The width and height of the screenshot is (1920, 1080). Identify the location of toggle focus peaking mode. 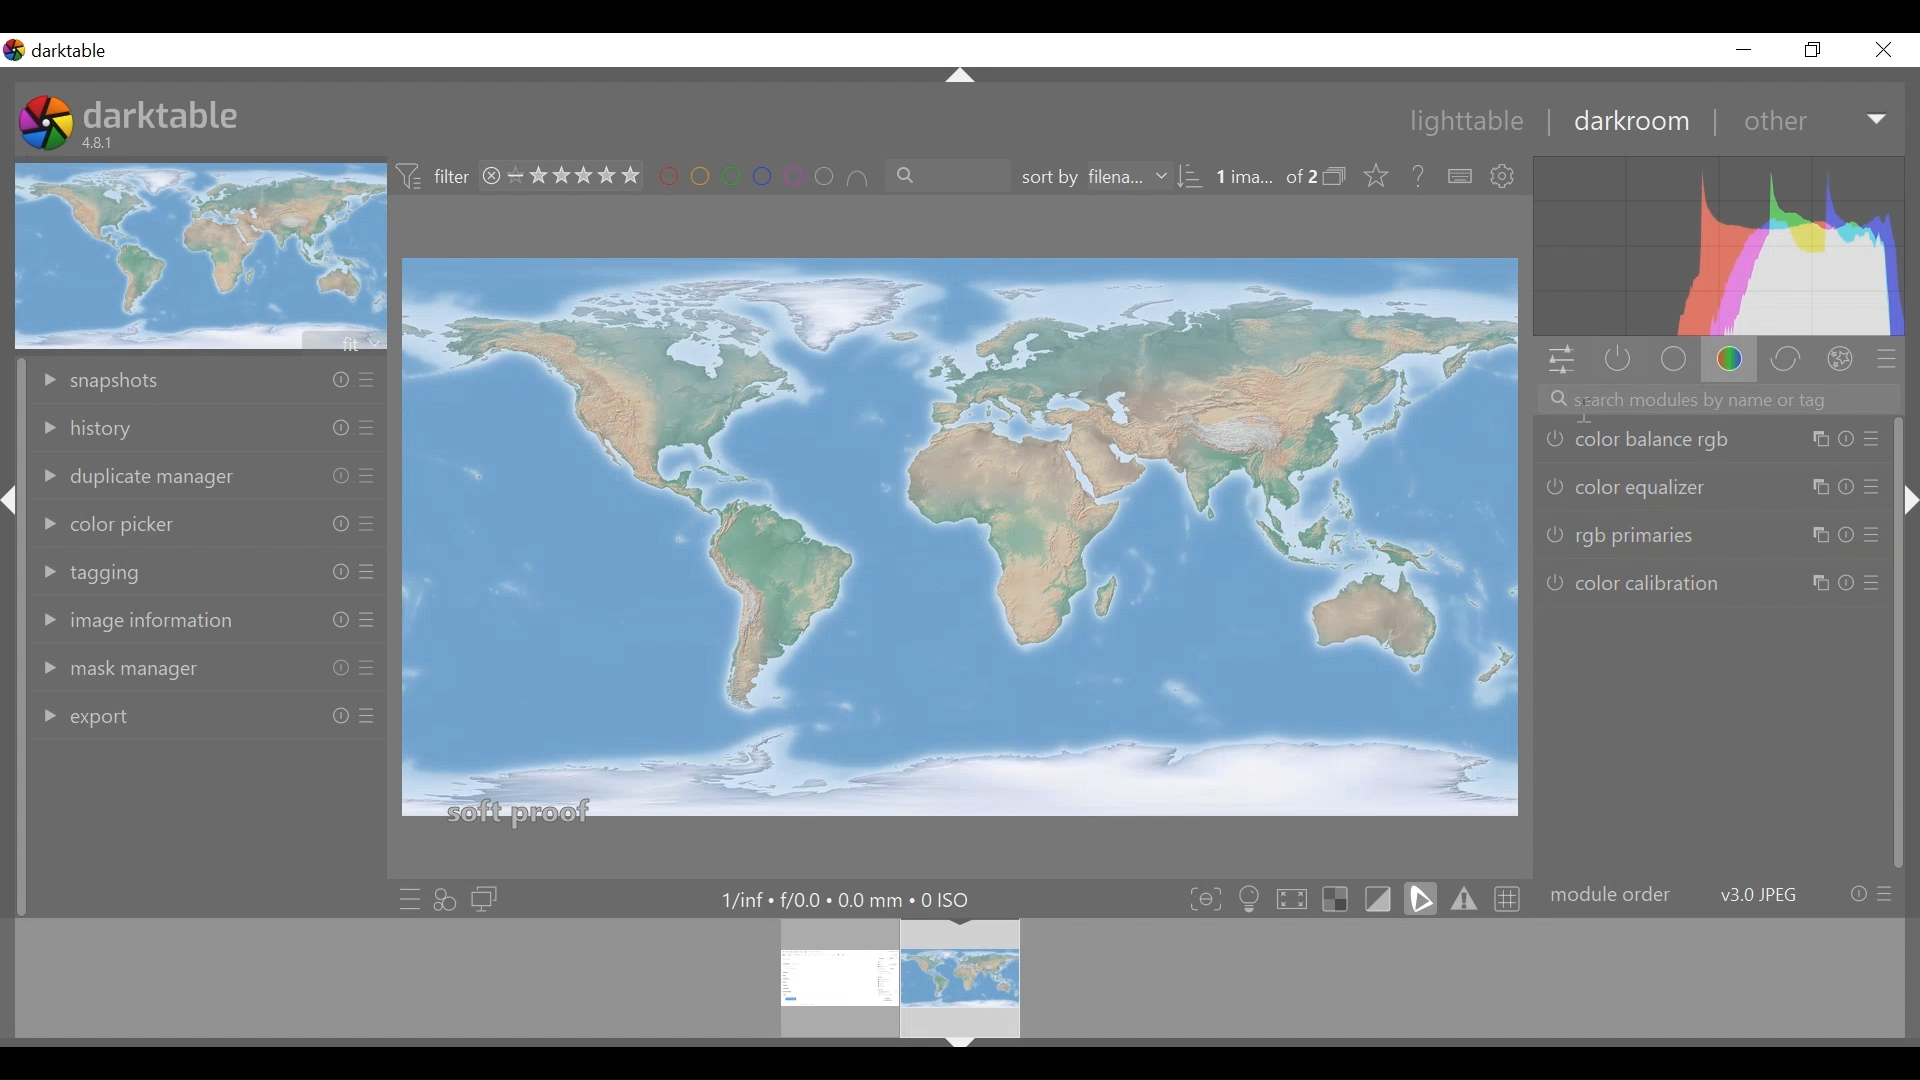
(1208, 898).